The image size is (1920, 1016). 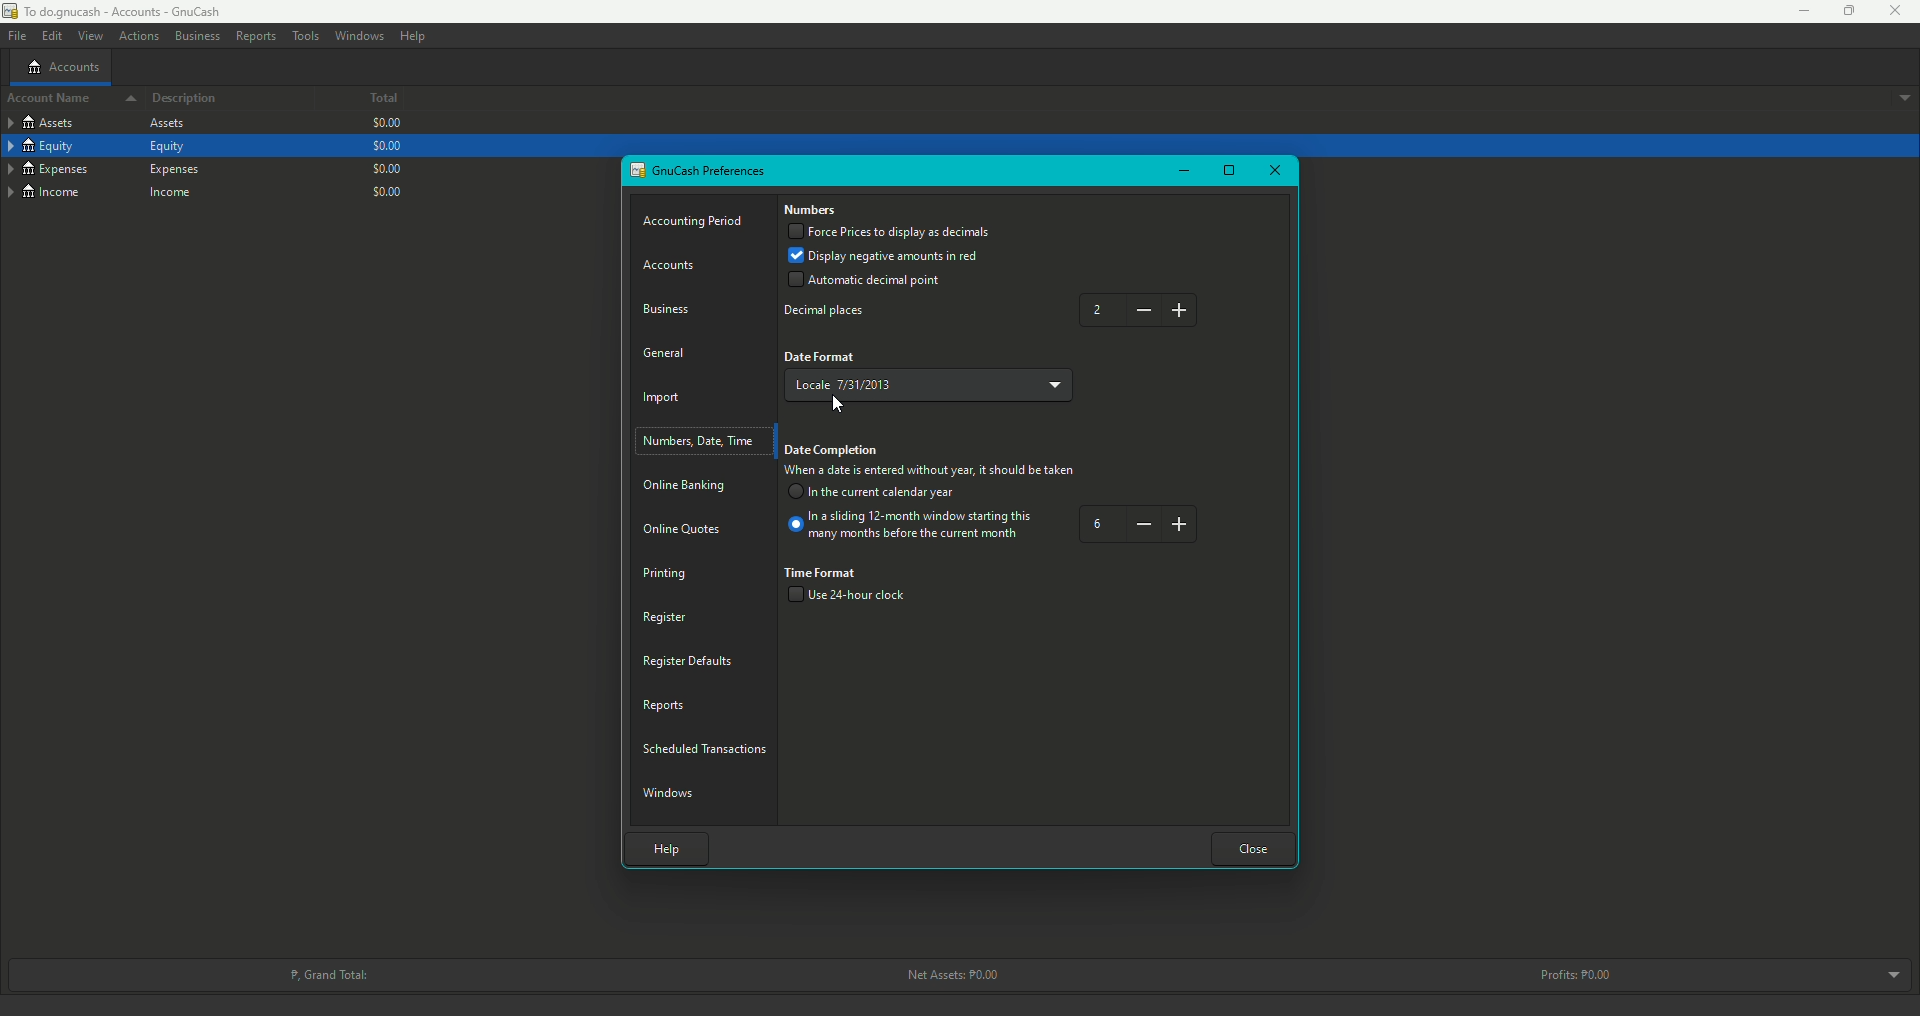 What do you see at coordinates (413, 36) in the screenshot?
I see `Help` at bounding box center [413, 36].